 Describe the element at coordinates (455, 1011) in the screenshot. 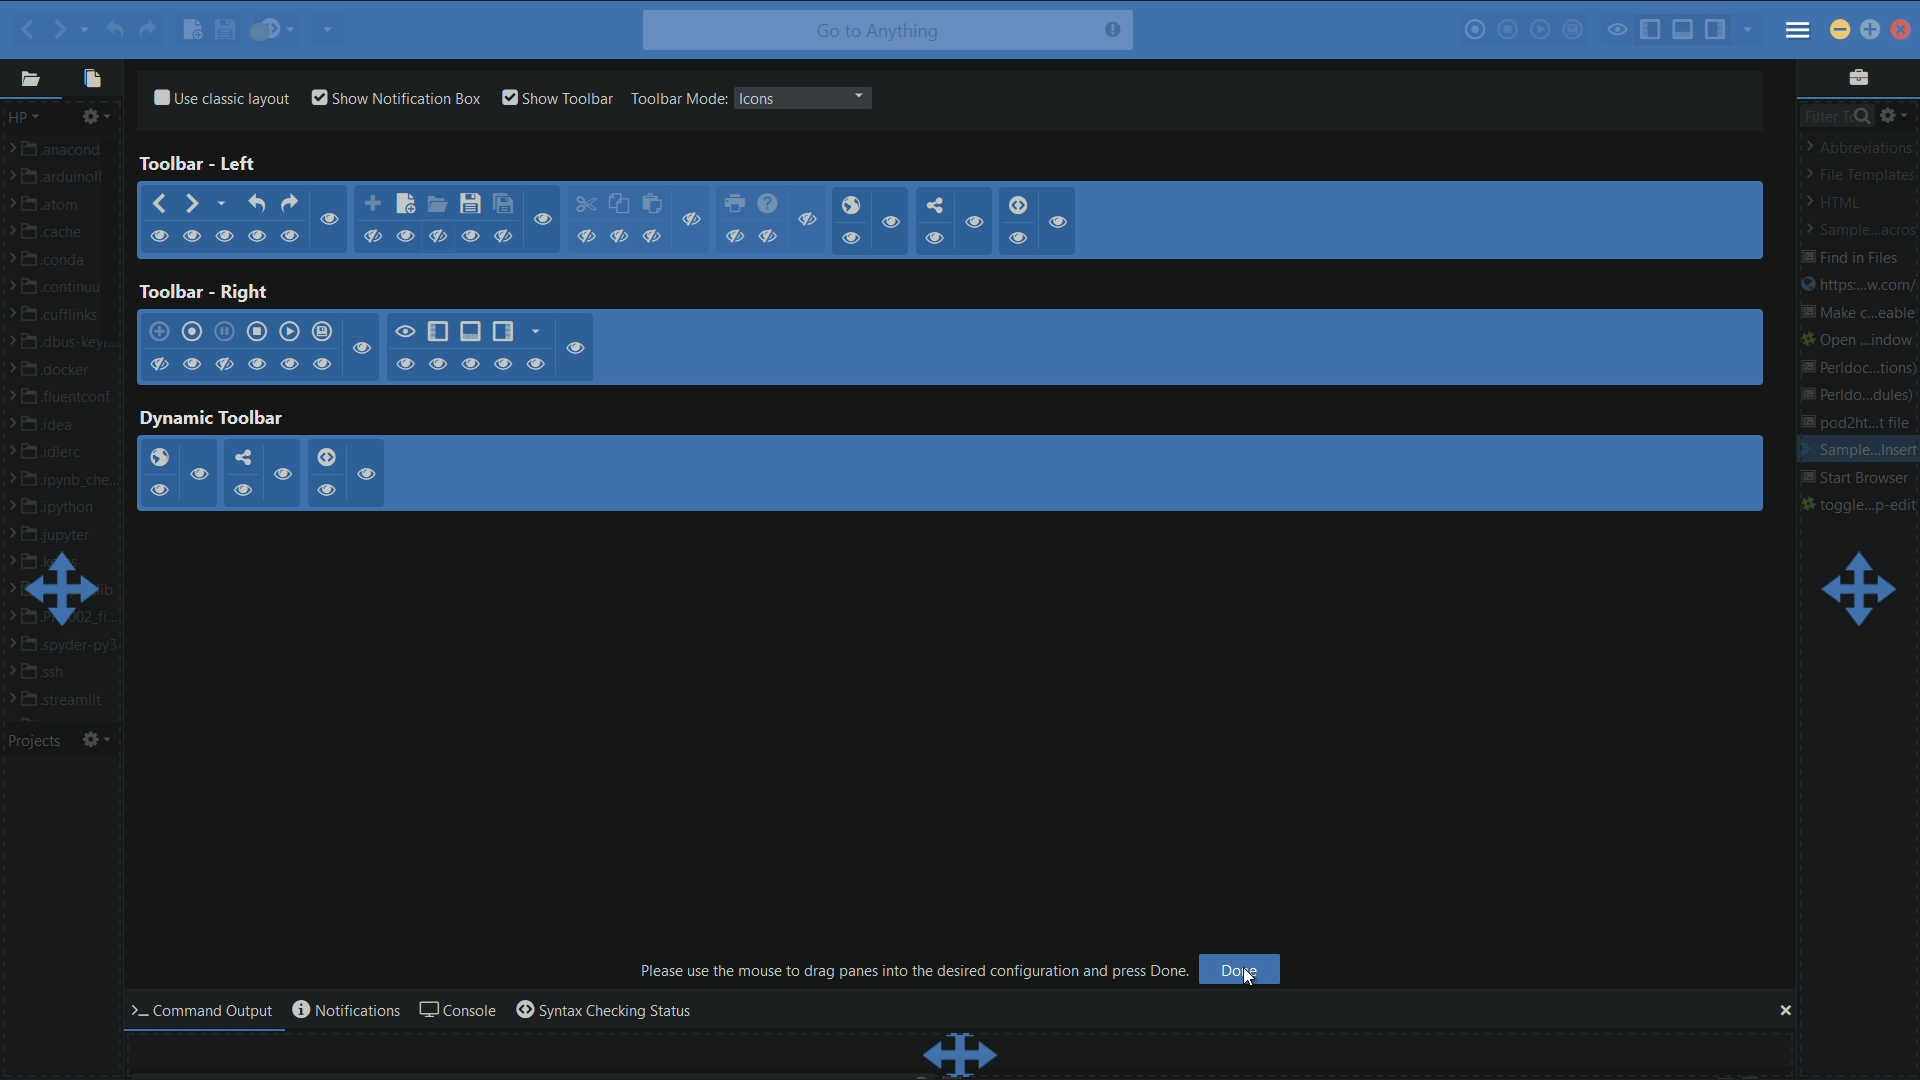

I see `console` at that location.